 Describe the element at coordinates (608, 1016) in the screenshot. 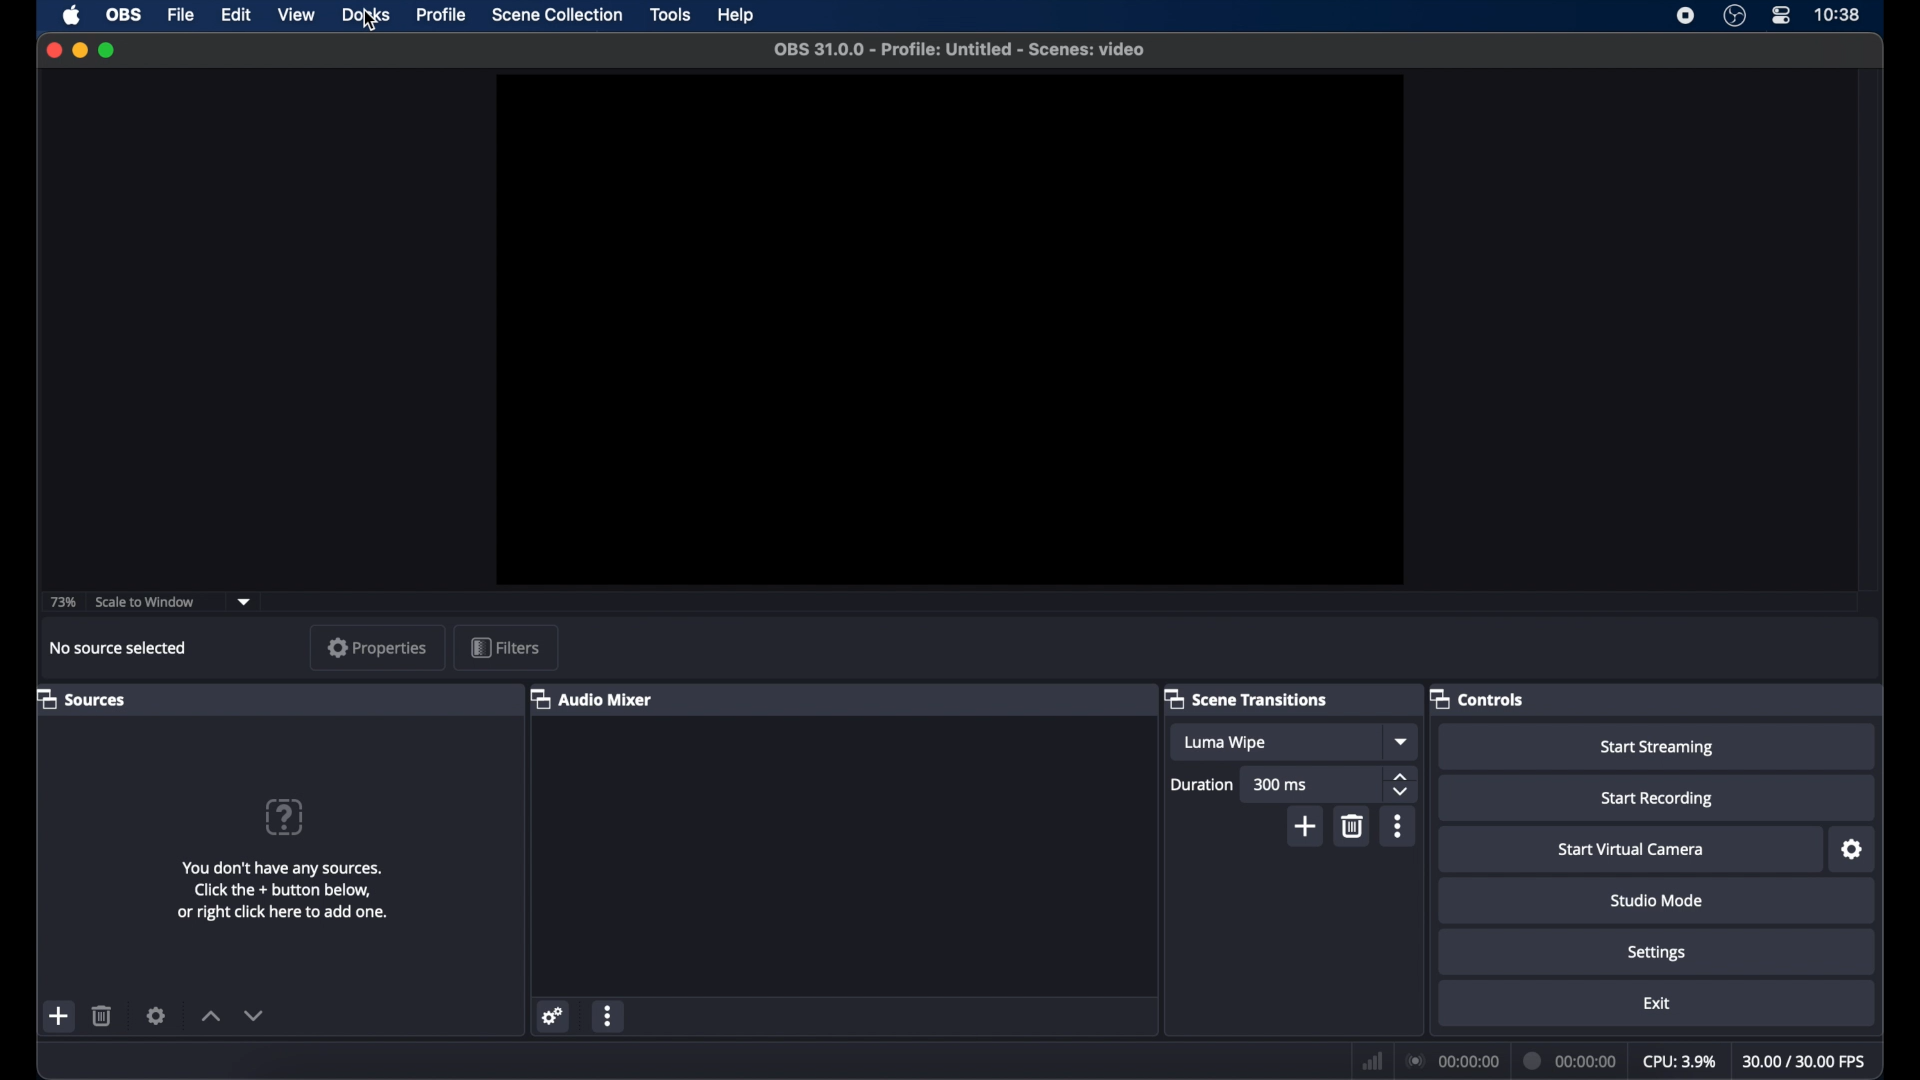

I see `more options` at that location.